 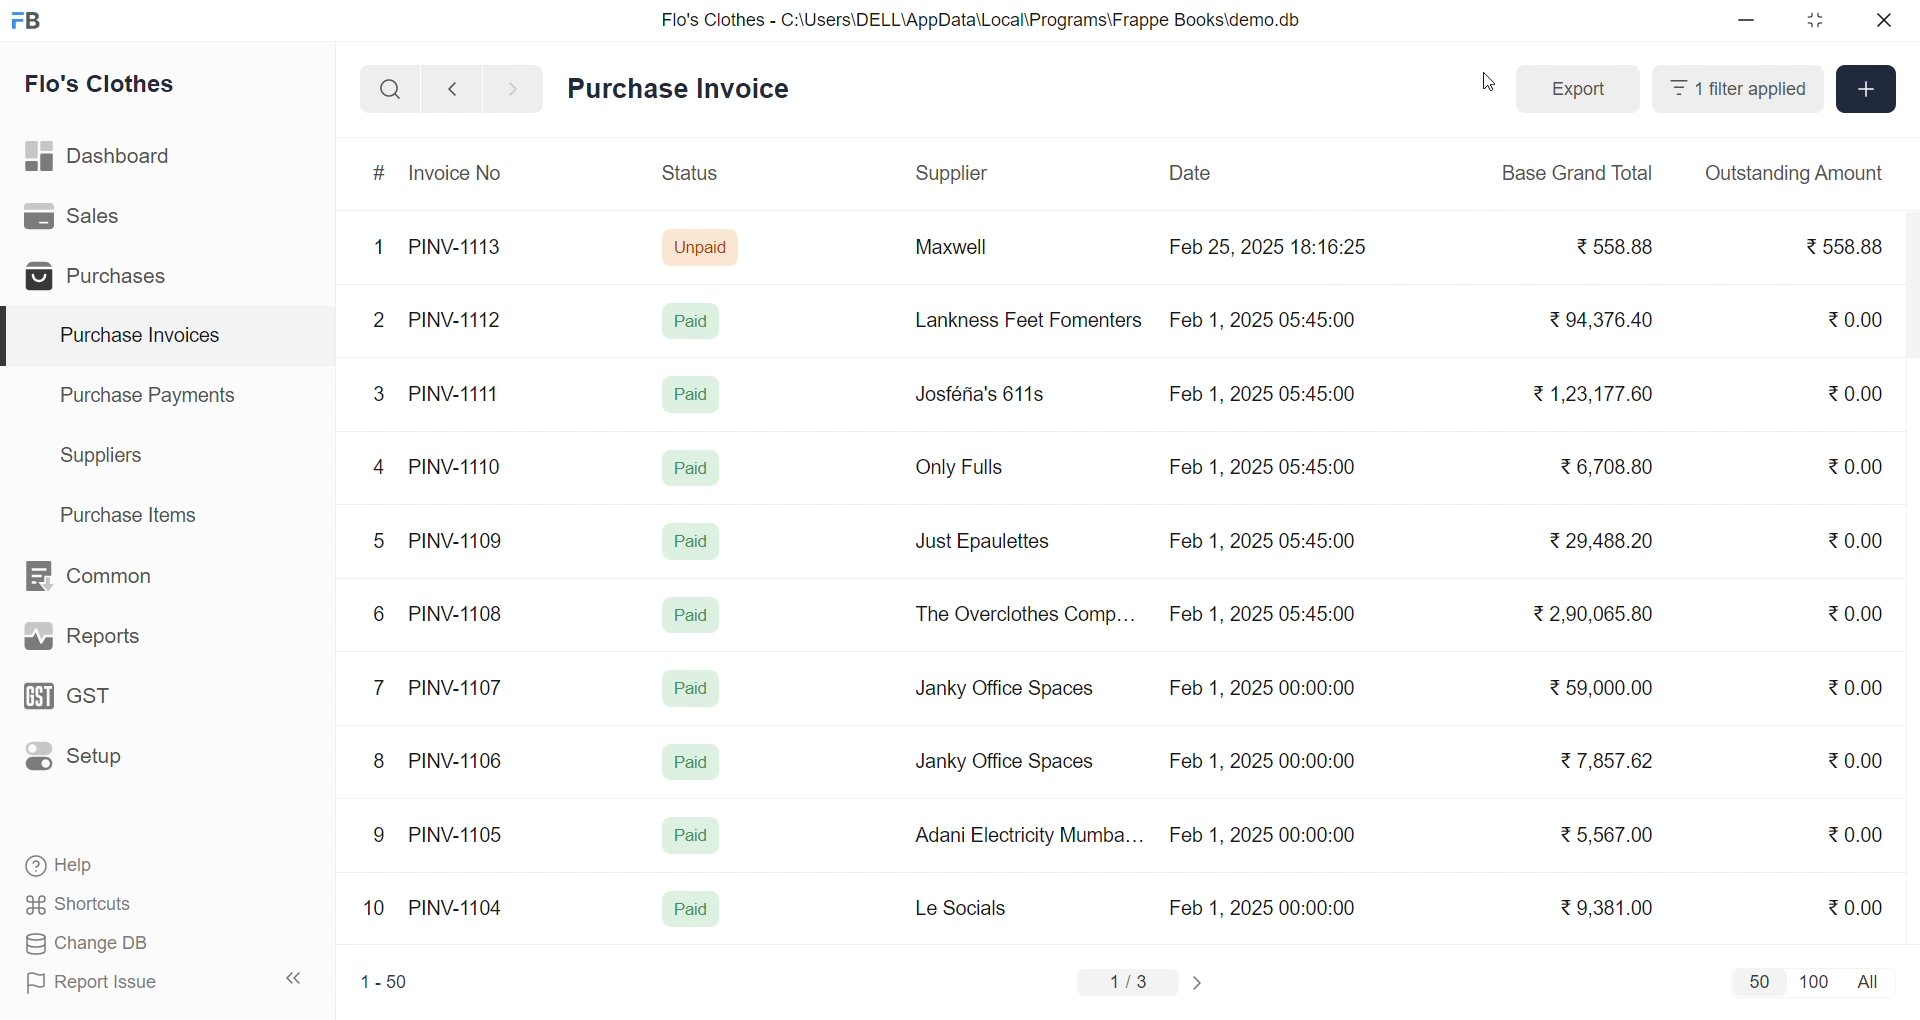 I want to click on ₹ 59,000.00, so click(x=1607, y=690).